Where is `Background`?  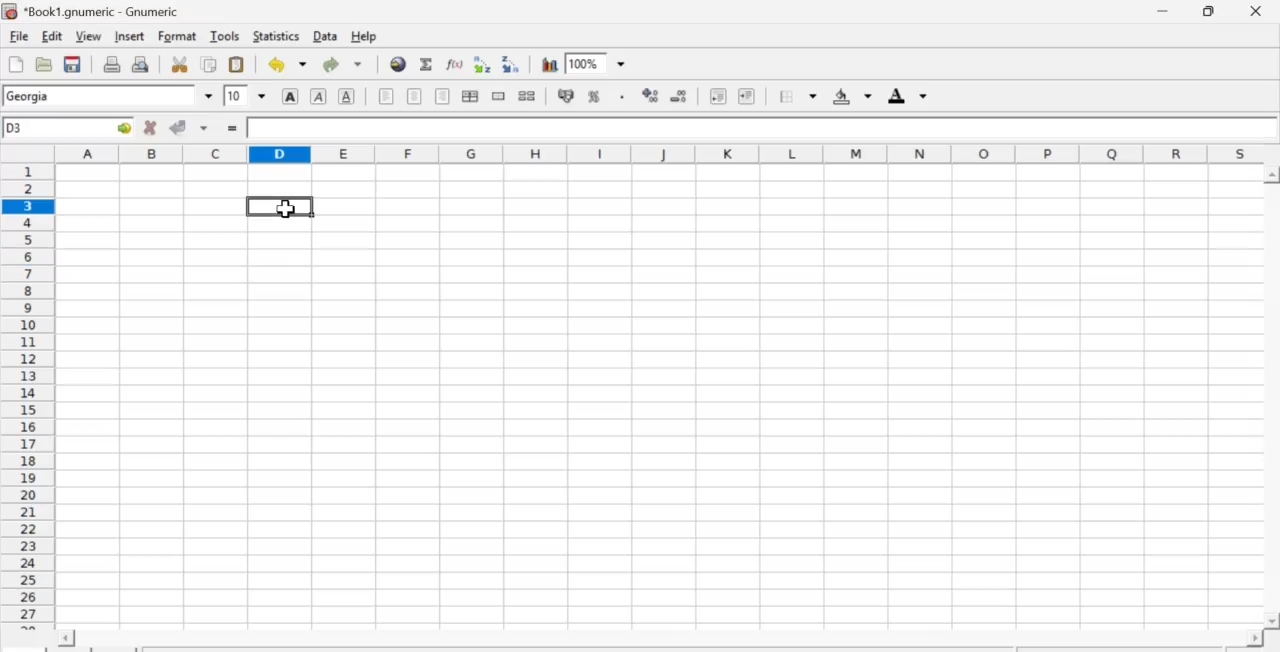
Background is located at coordinates (853, 95).